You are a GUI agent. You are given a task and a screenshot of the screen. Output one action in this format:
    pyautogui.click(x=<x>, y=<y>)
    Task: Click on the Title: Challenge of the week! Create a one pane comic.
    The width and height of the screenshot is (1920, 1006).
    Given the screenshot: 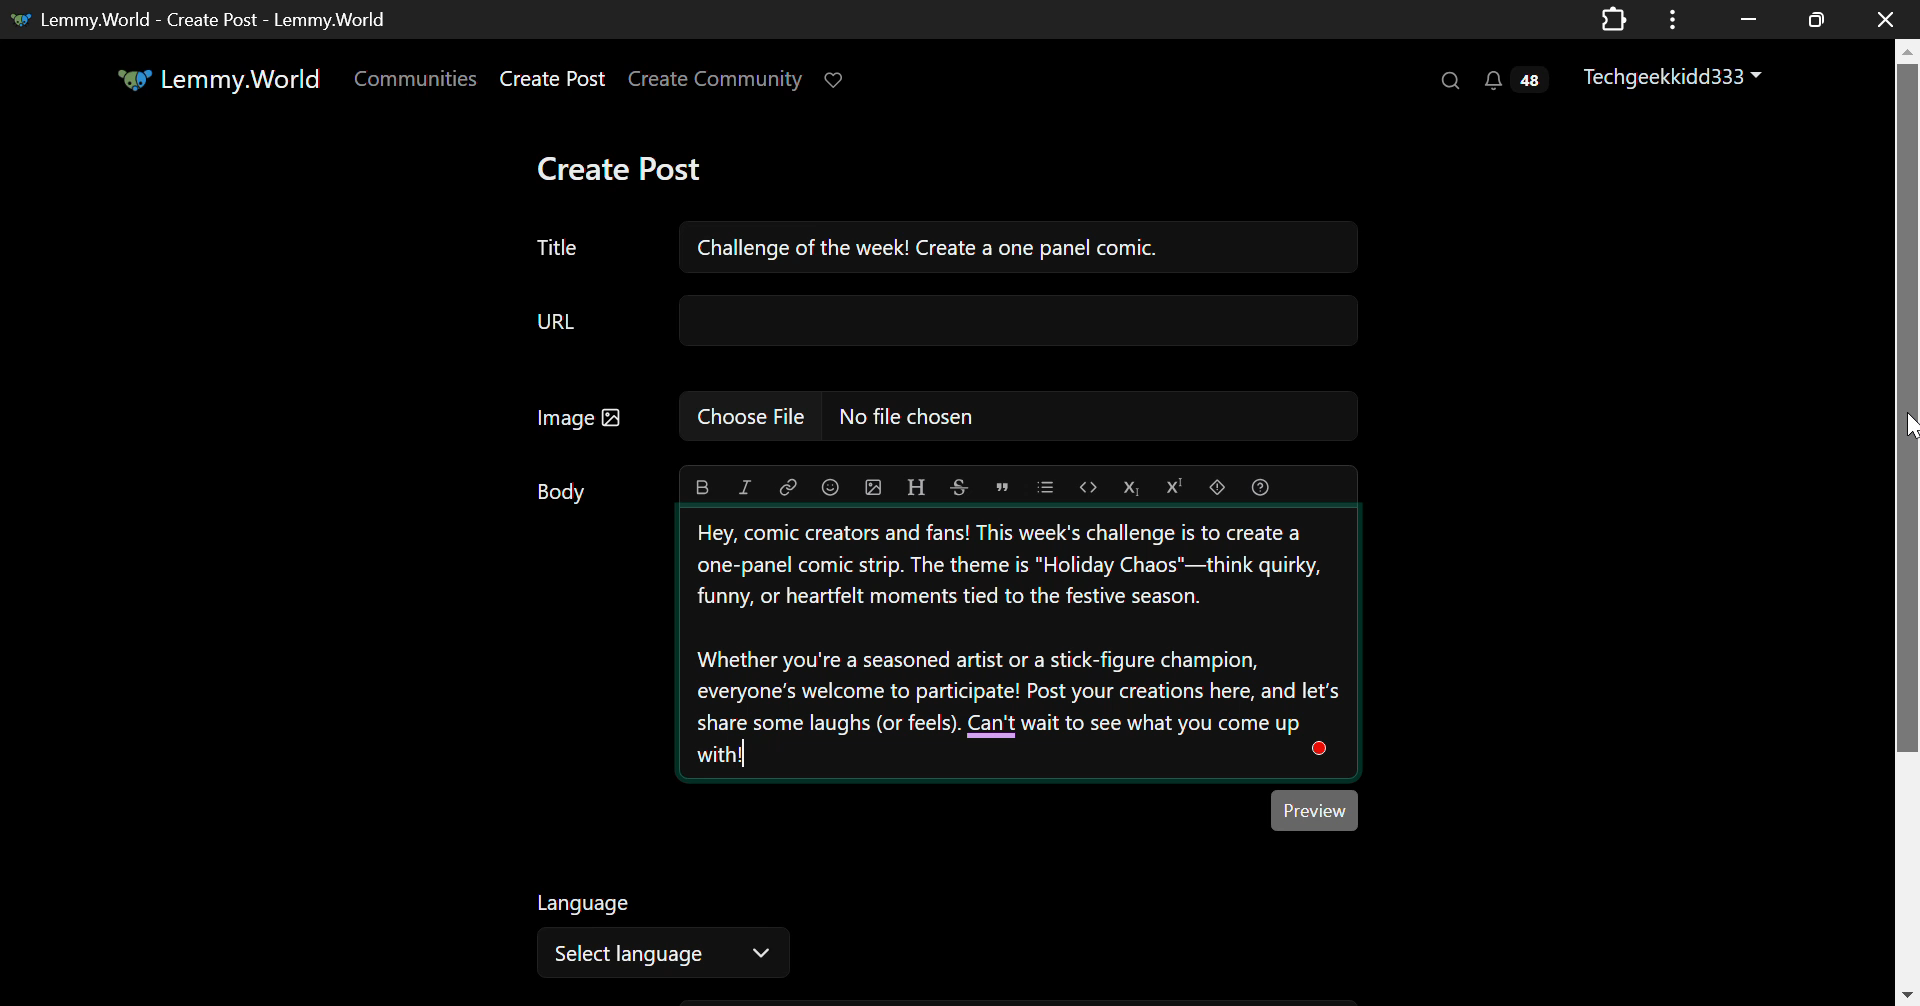 What is the action you would take?
    pyautogui.click(x=946, y=244)
    